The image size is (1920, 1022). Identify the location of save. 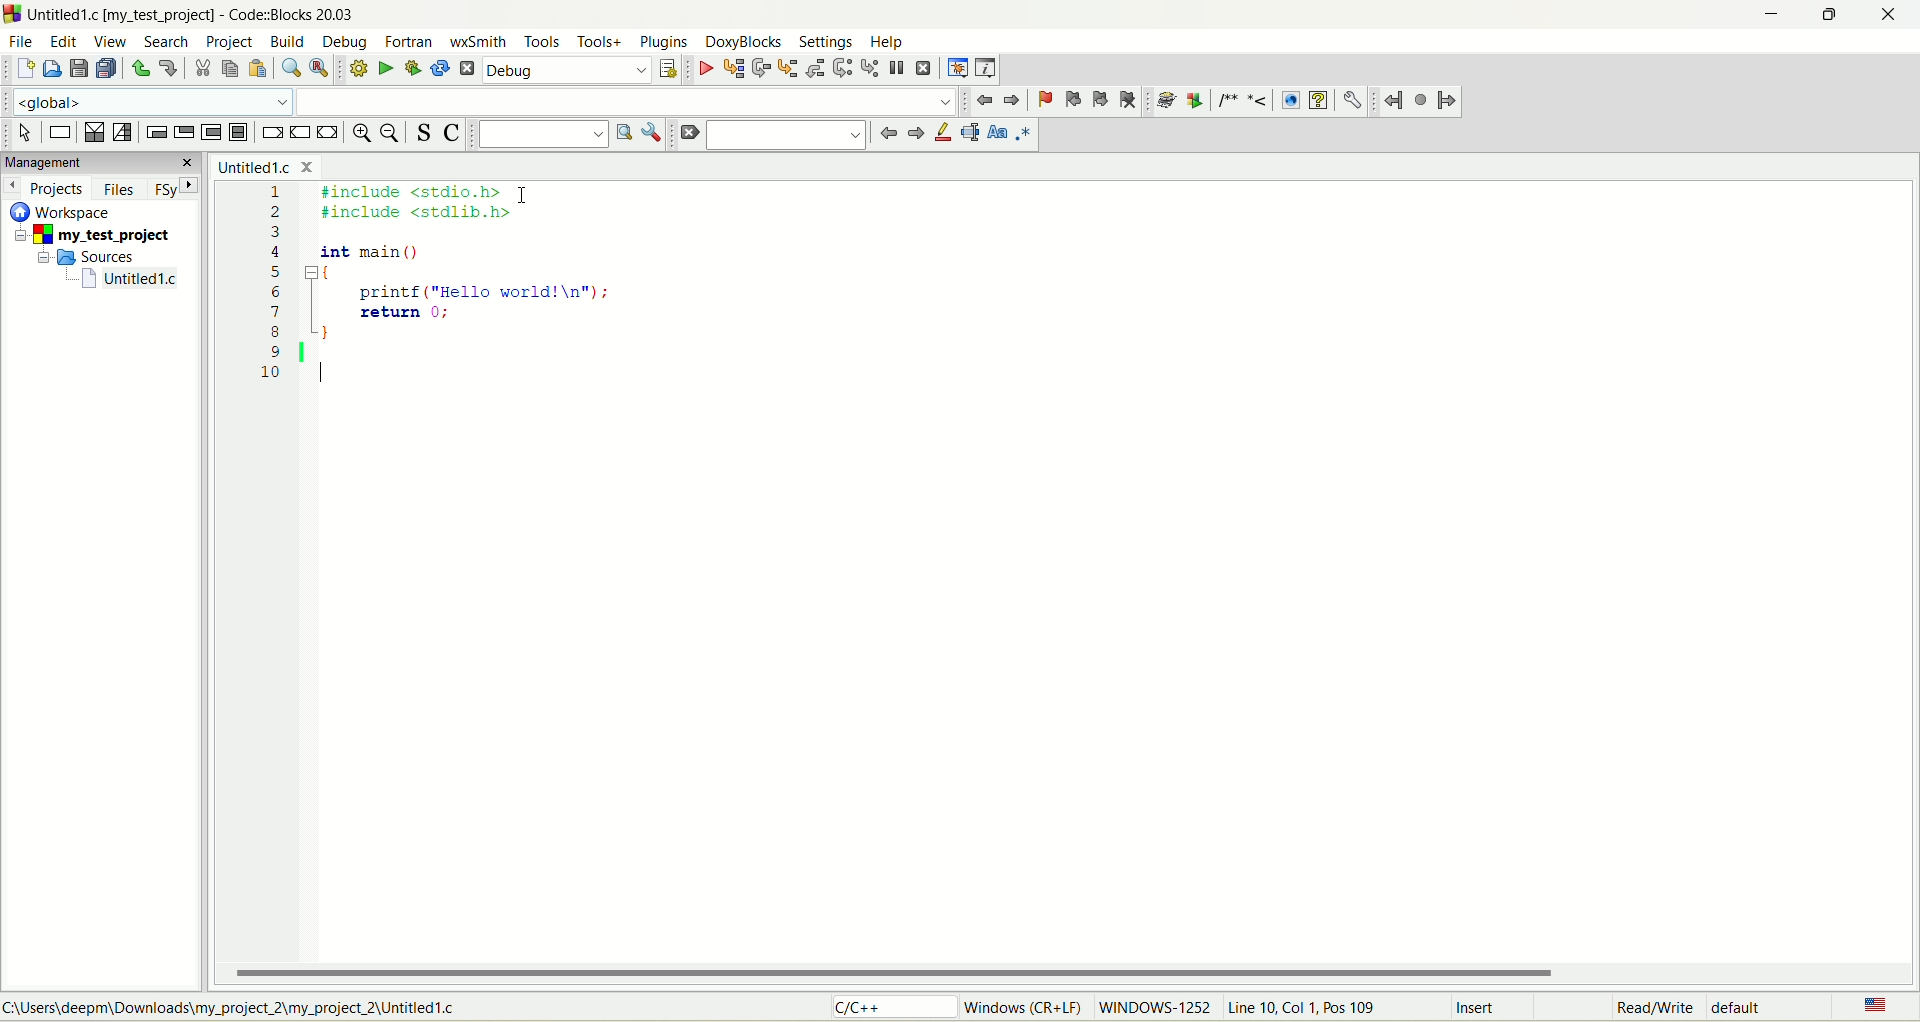
(78, 69).